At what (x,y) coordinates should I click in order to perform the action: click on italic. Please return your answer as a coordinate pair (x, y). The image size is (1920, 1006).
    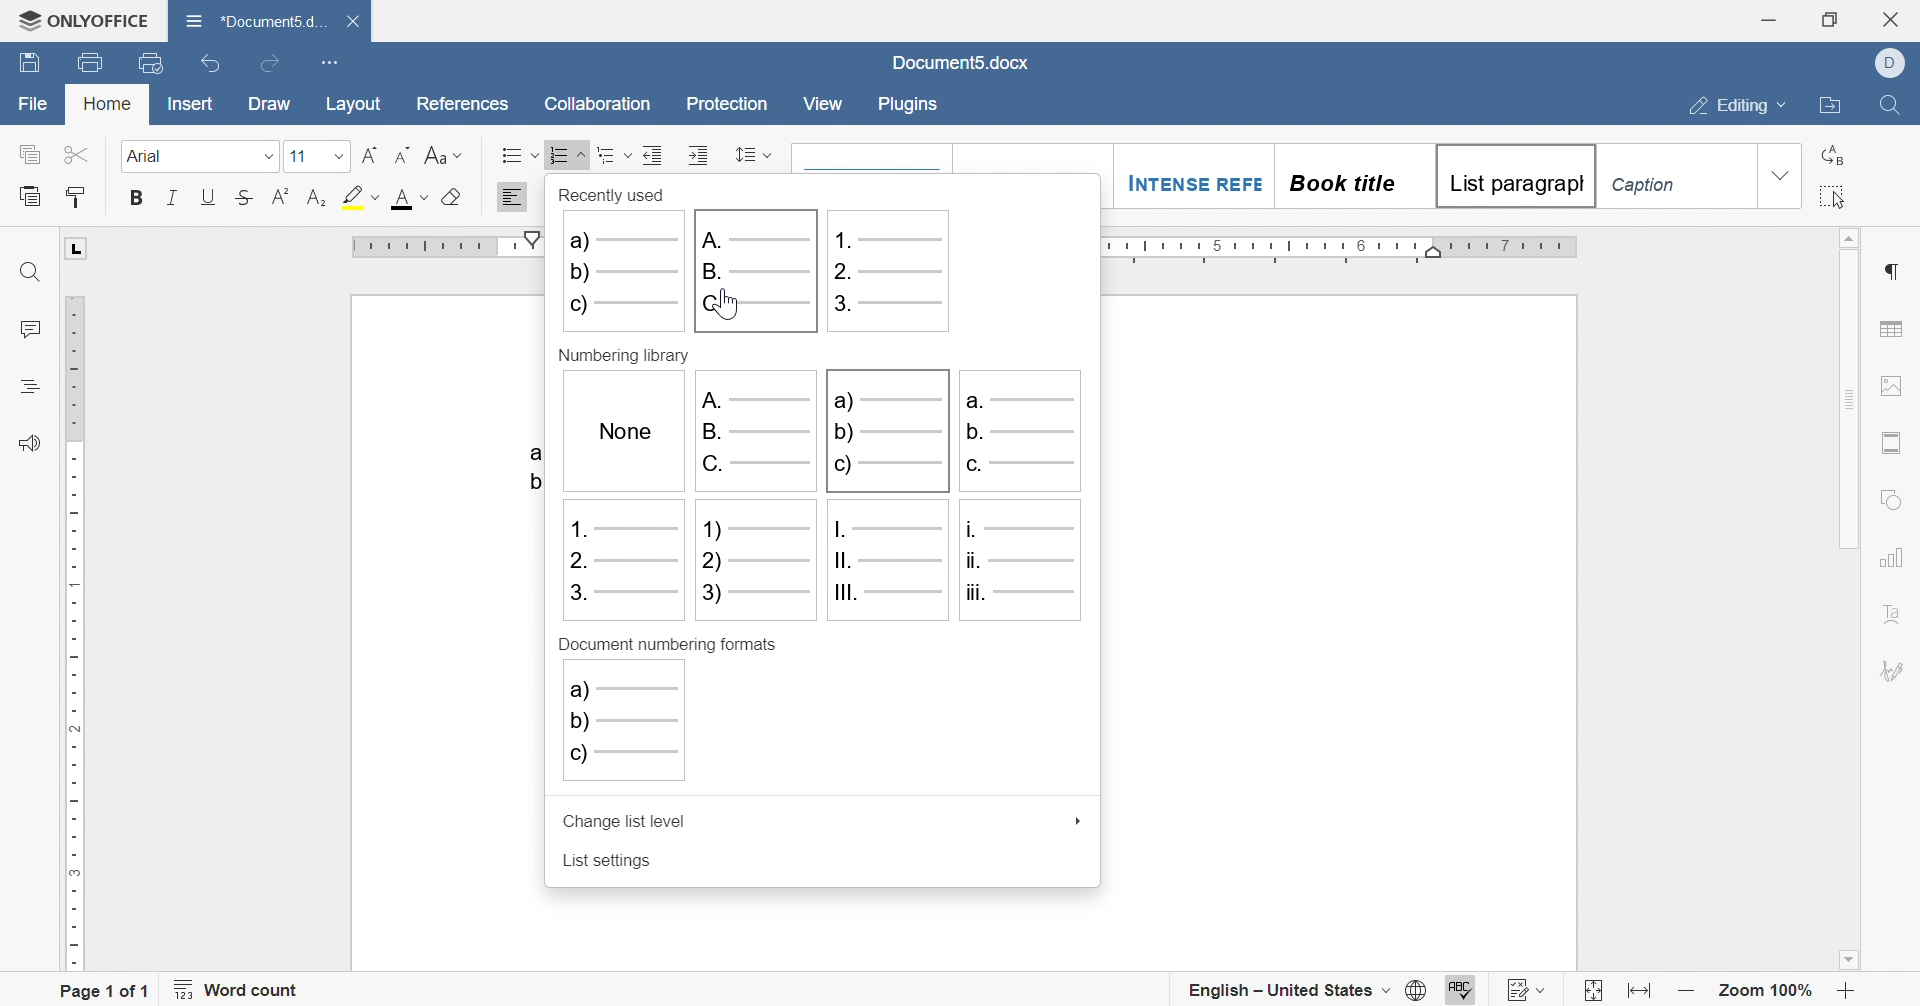
    Looking at the image, I should click on (173, 194).